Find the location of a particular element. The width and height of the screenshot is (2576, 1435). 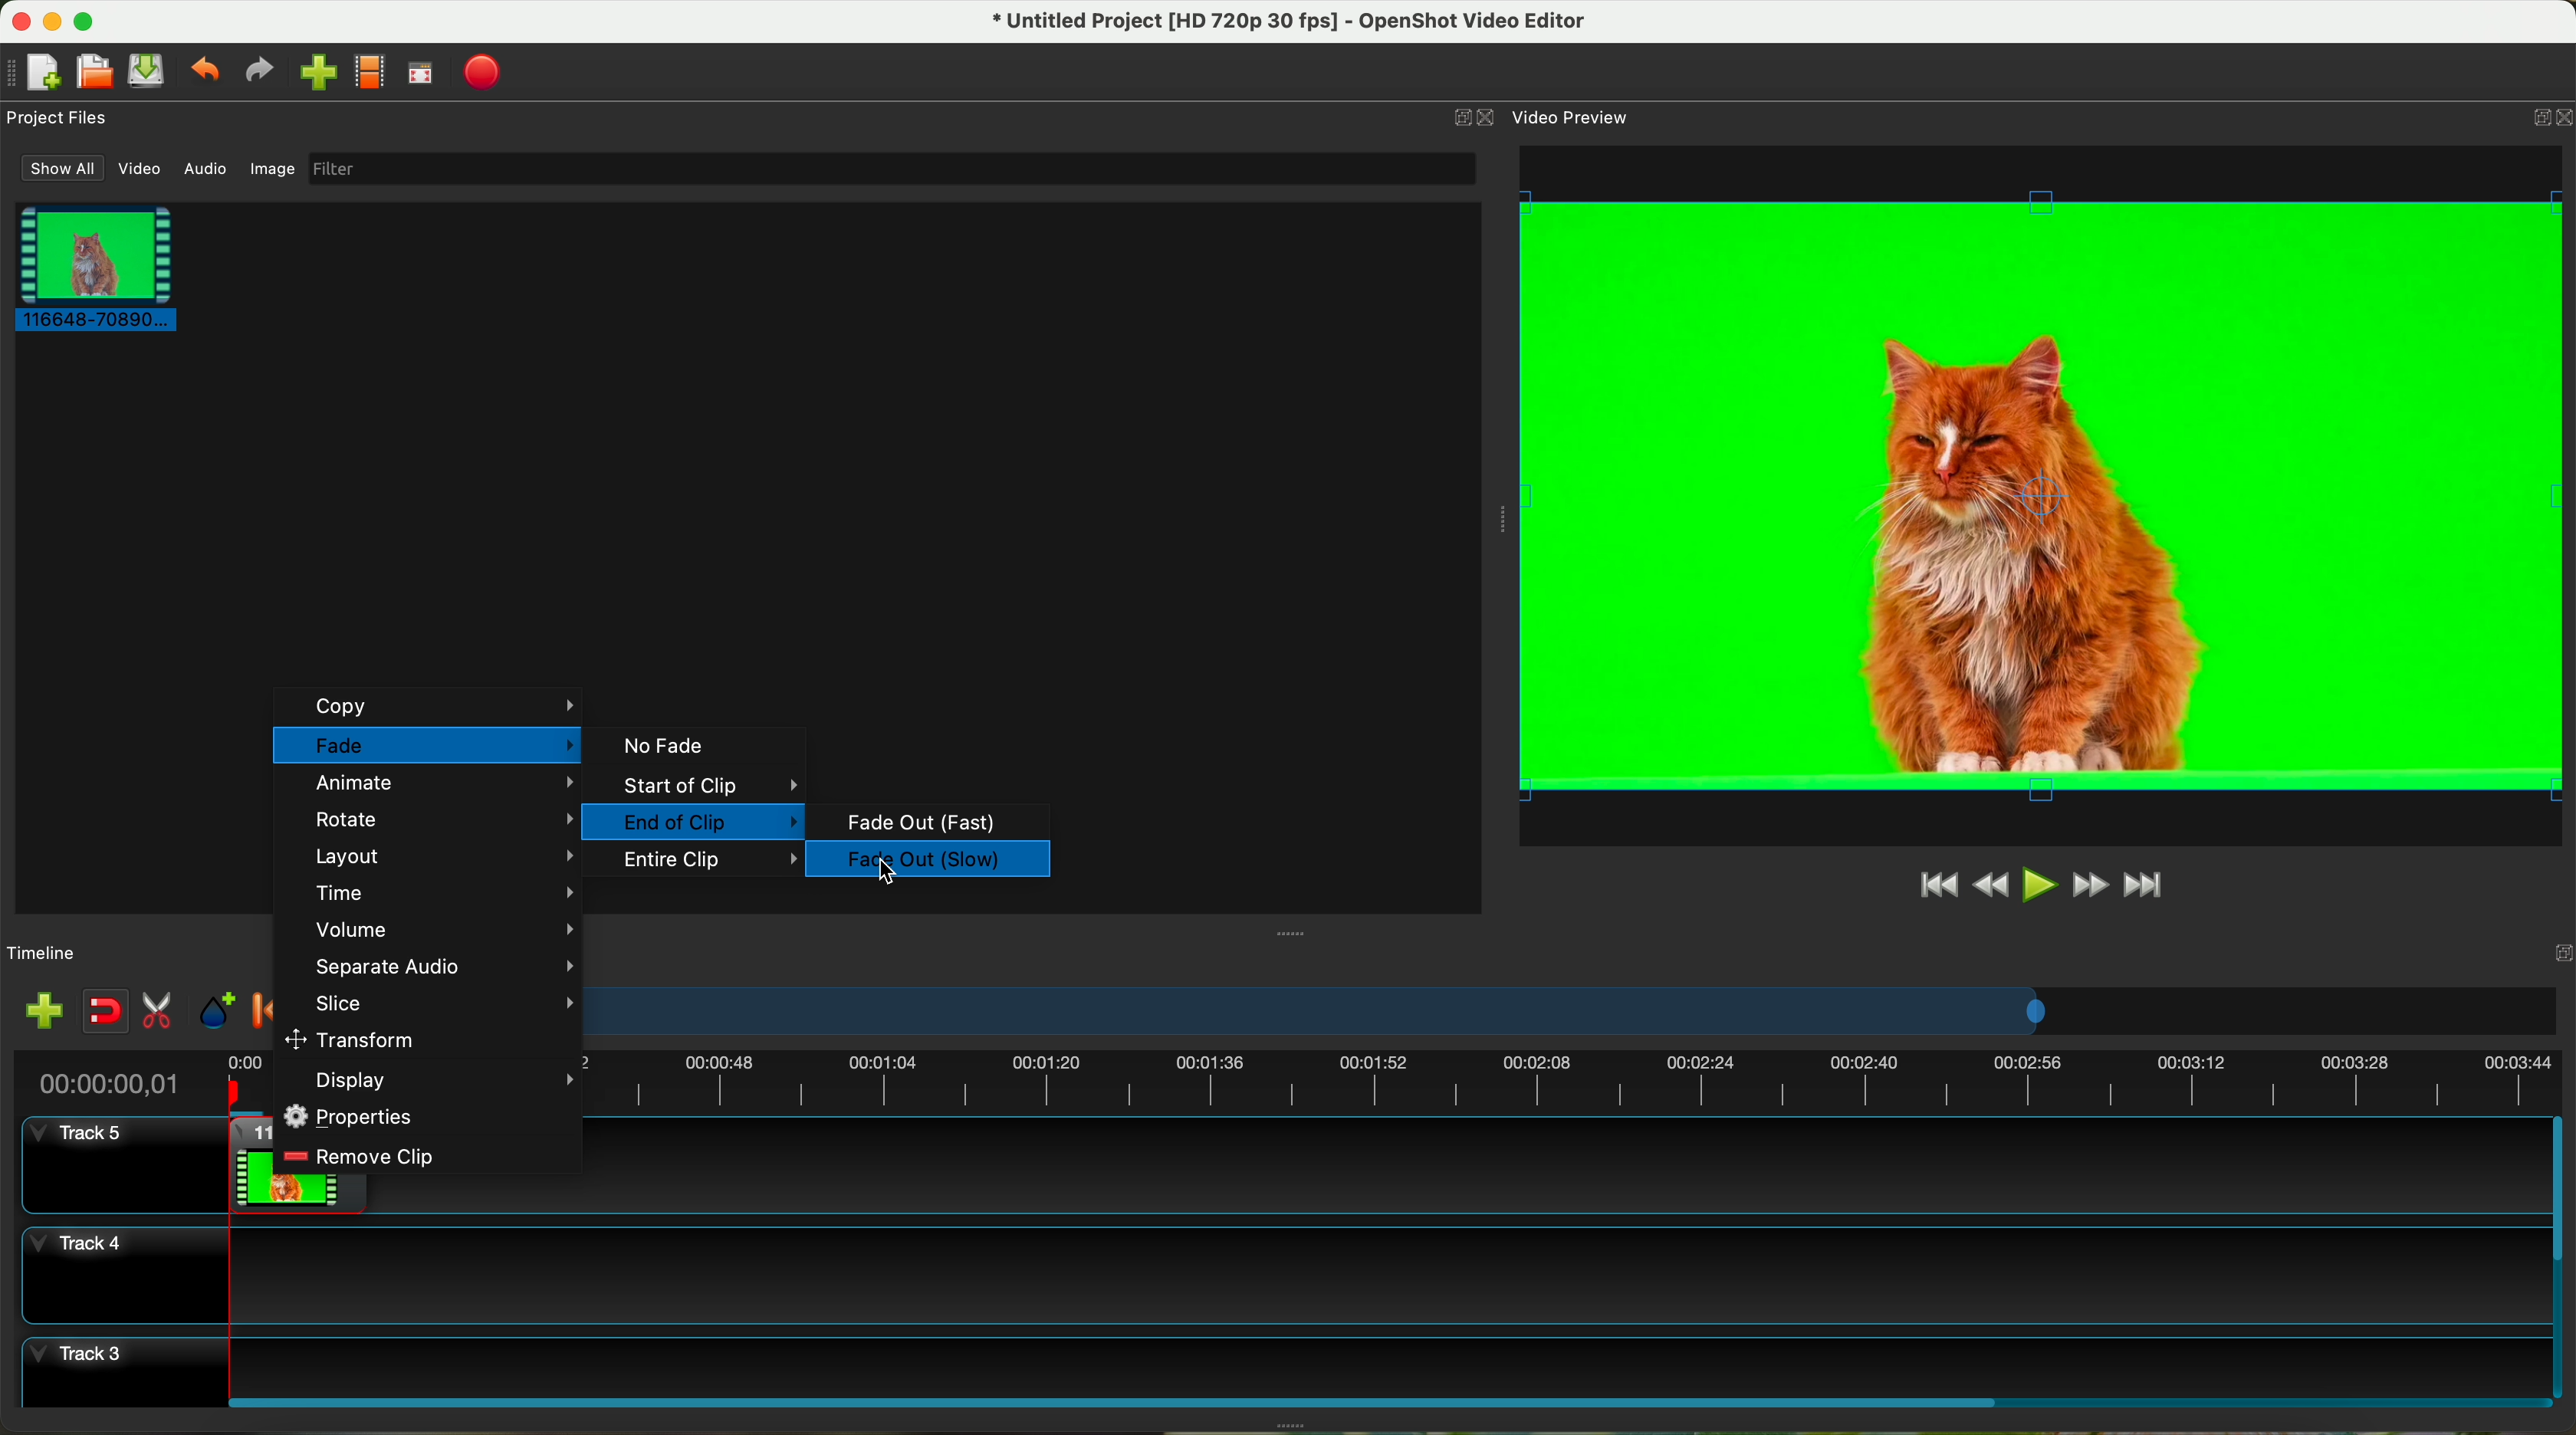

jump to start is located at coordinates (1936, 883).